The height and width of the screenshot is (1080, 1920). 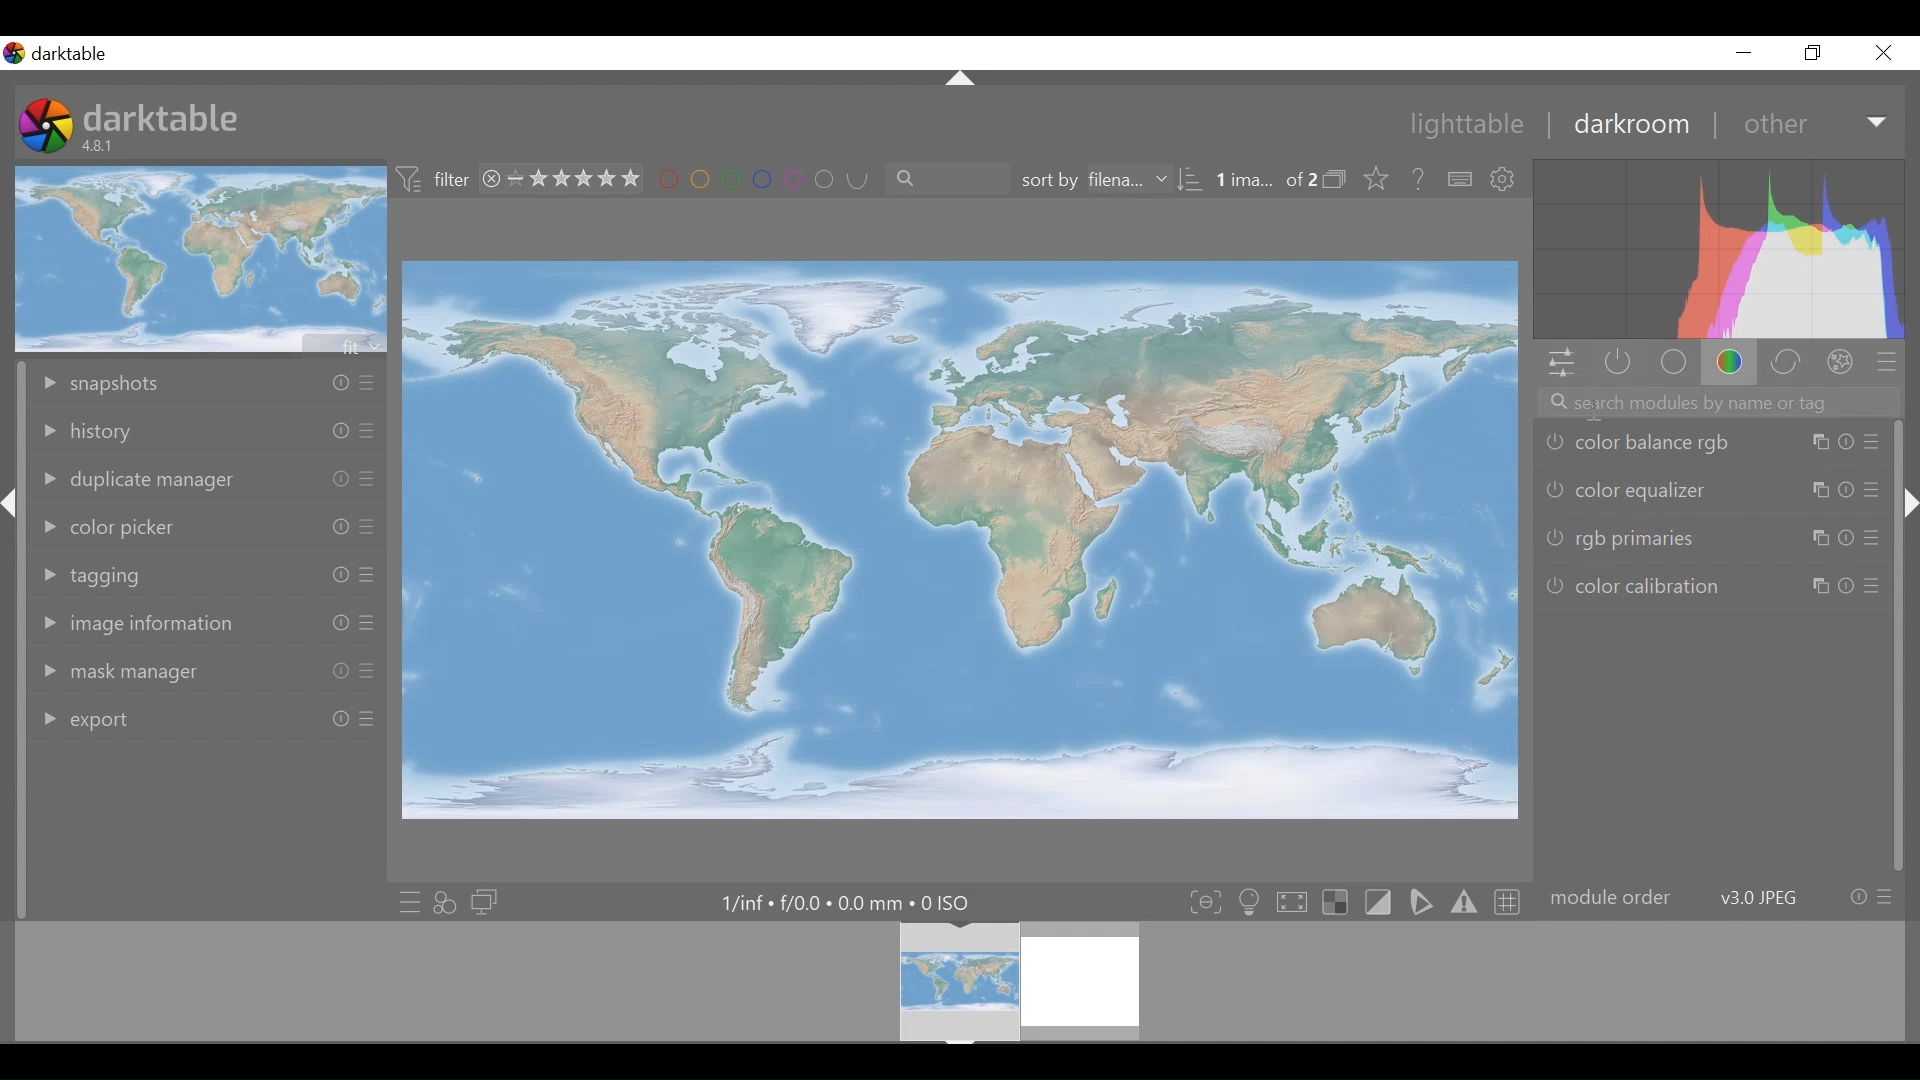 I want to click on mask manager, so click(x=205, y=671).